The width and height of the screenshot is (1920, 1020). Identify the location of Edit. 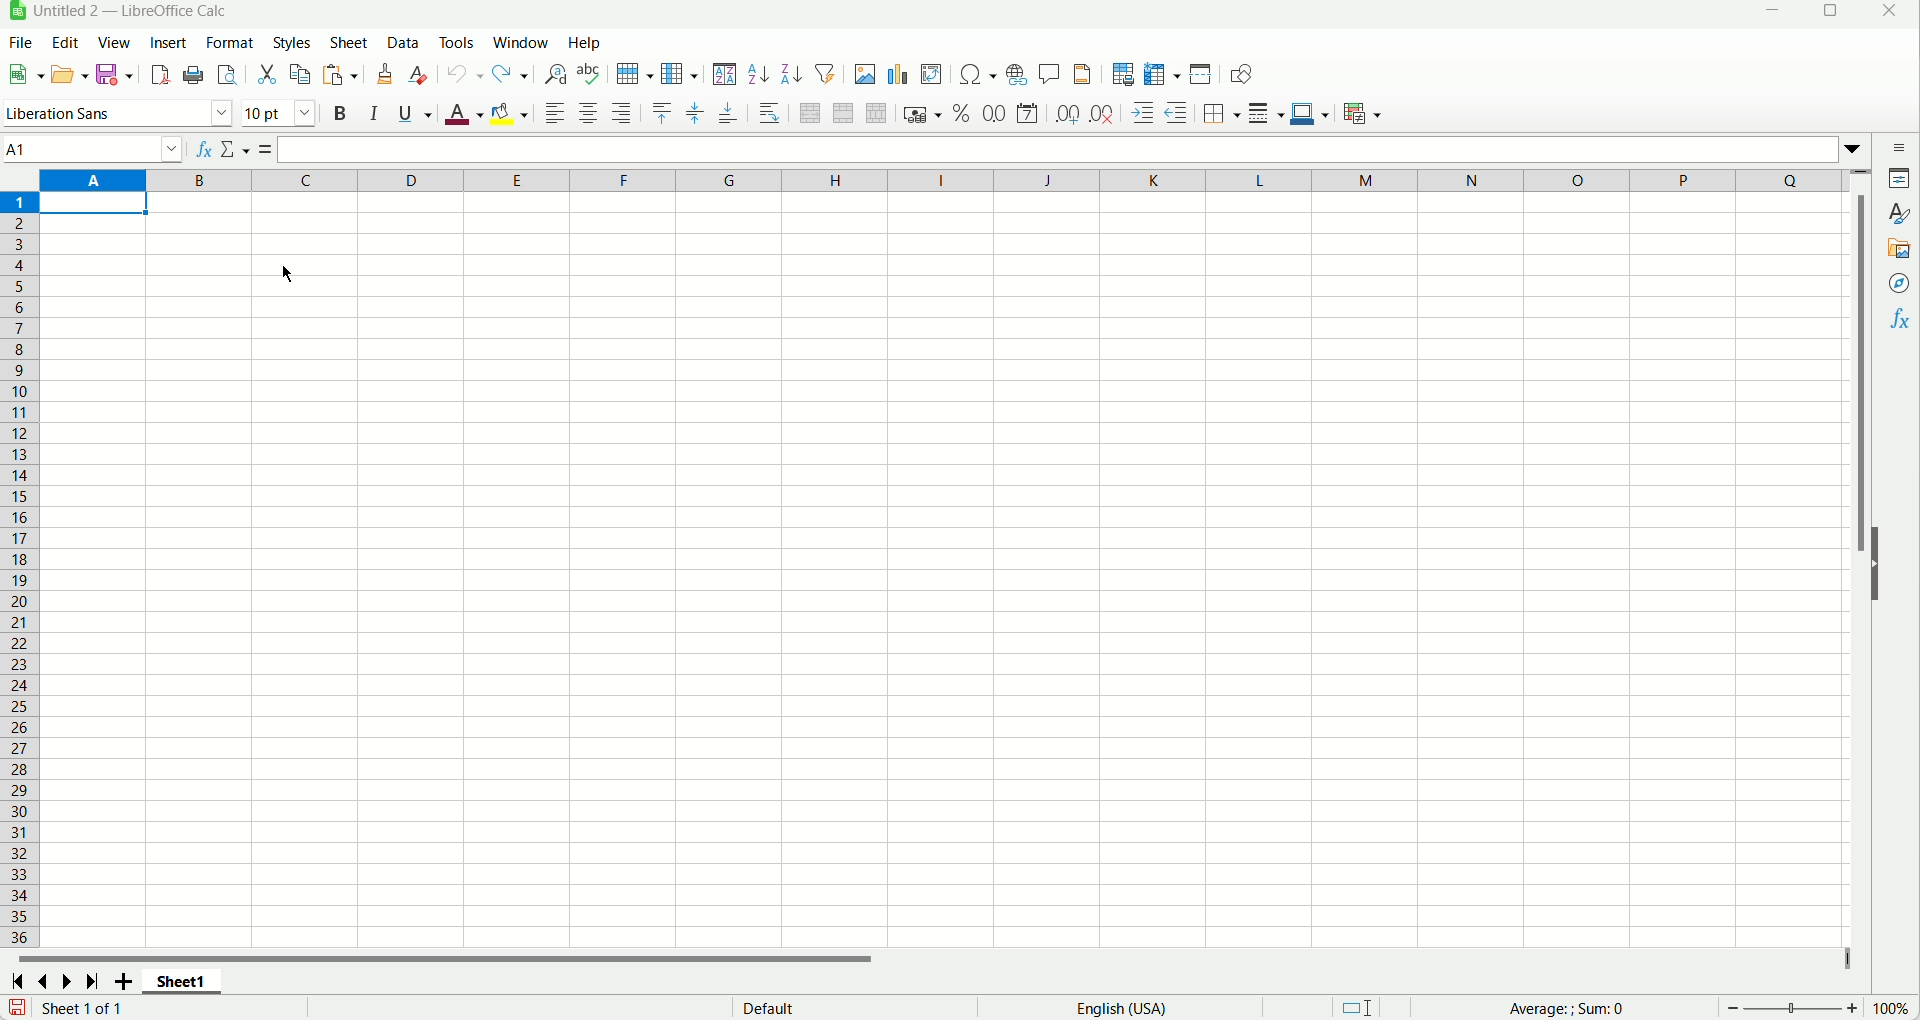
(64, 41).